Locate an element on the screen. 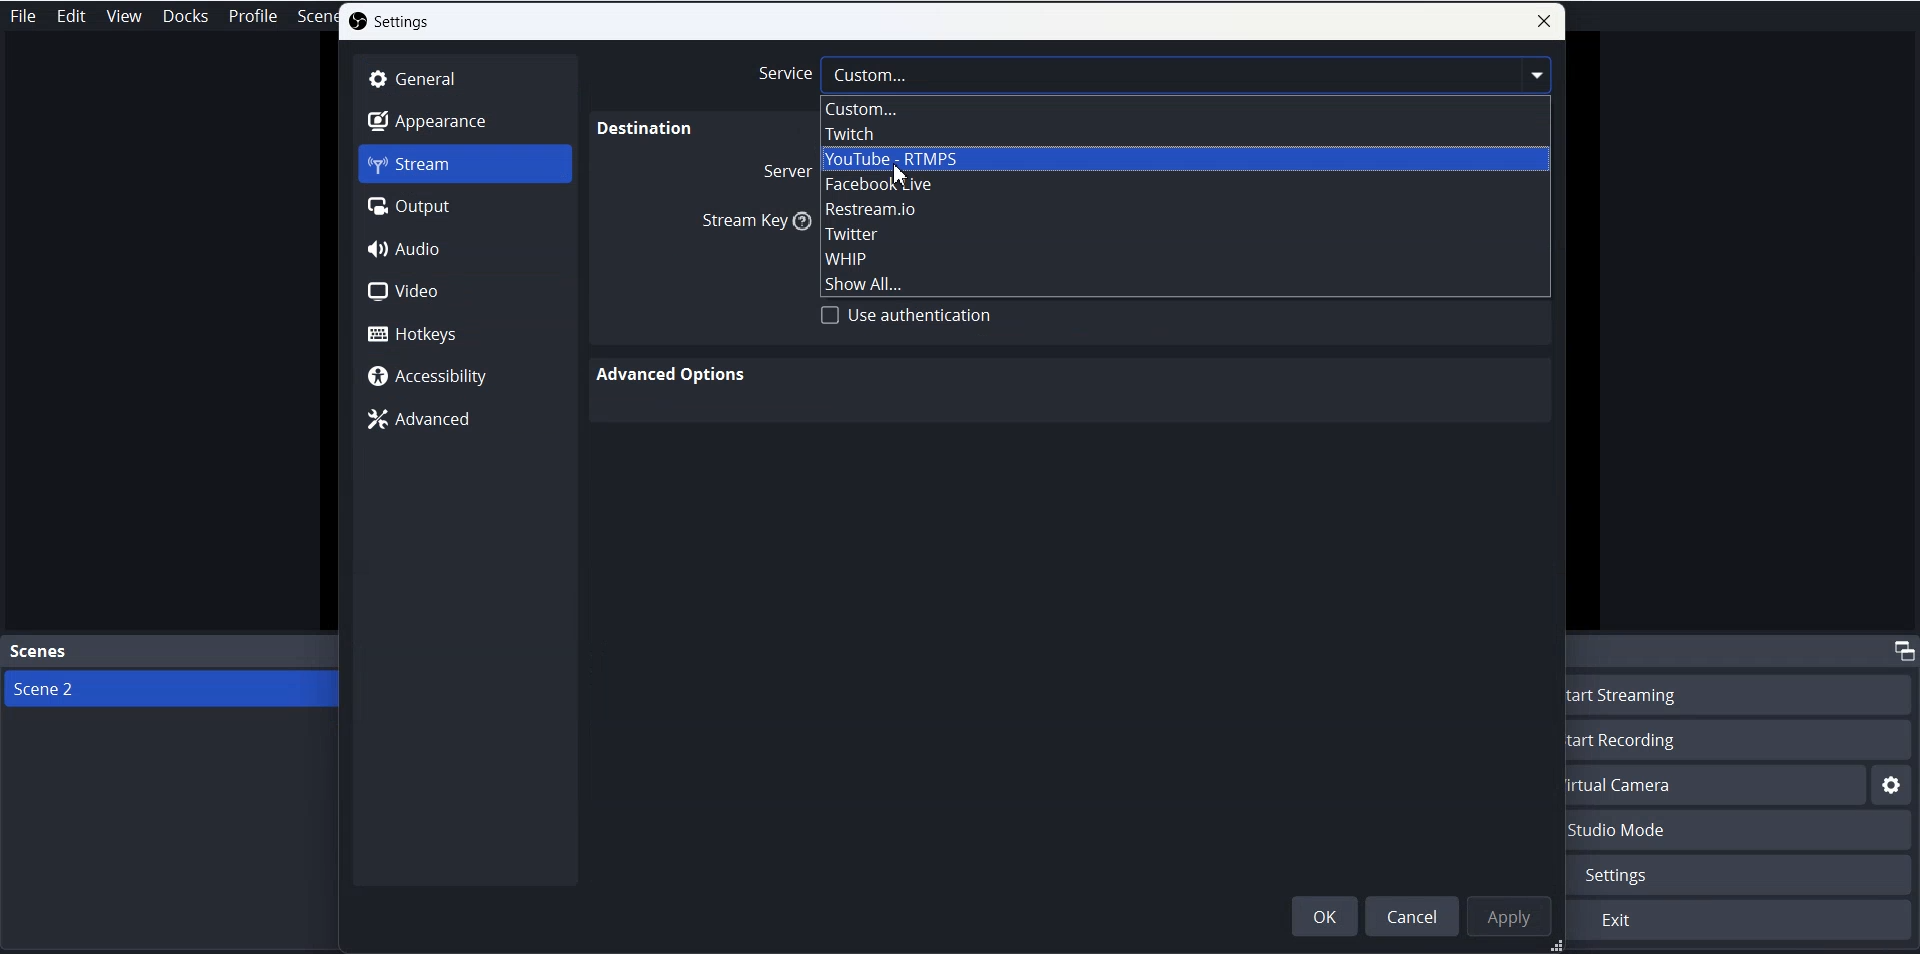  Appearance is located at coordinates (465, 120).